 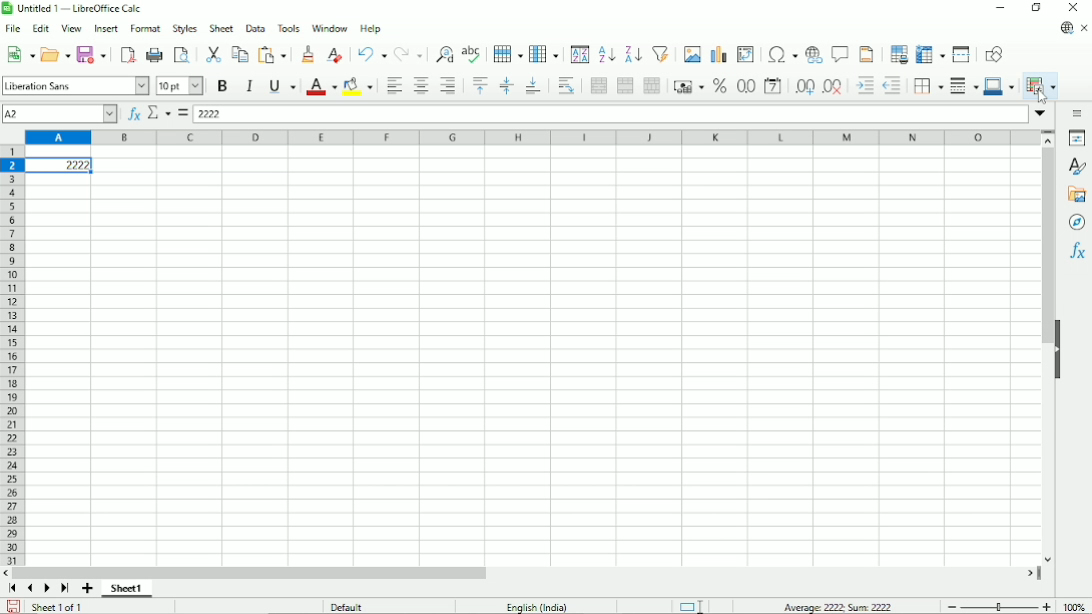 I want to click on Align top, so click(x=479, y=85).